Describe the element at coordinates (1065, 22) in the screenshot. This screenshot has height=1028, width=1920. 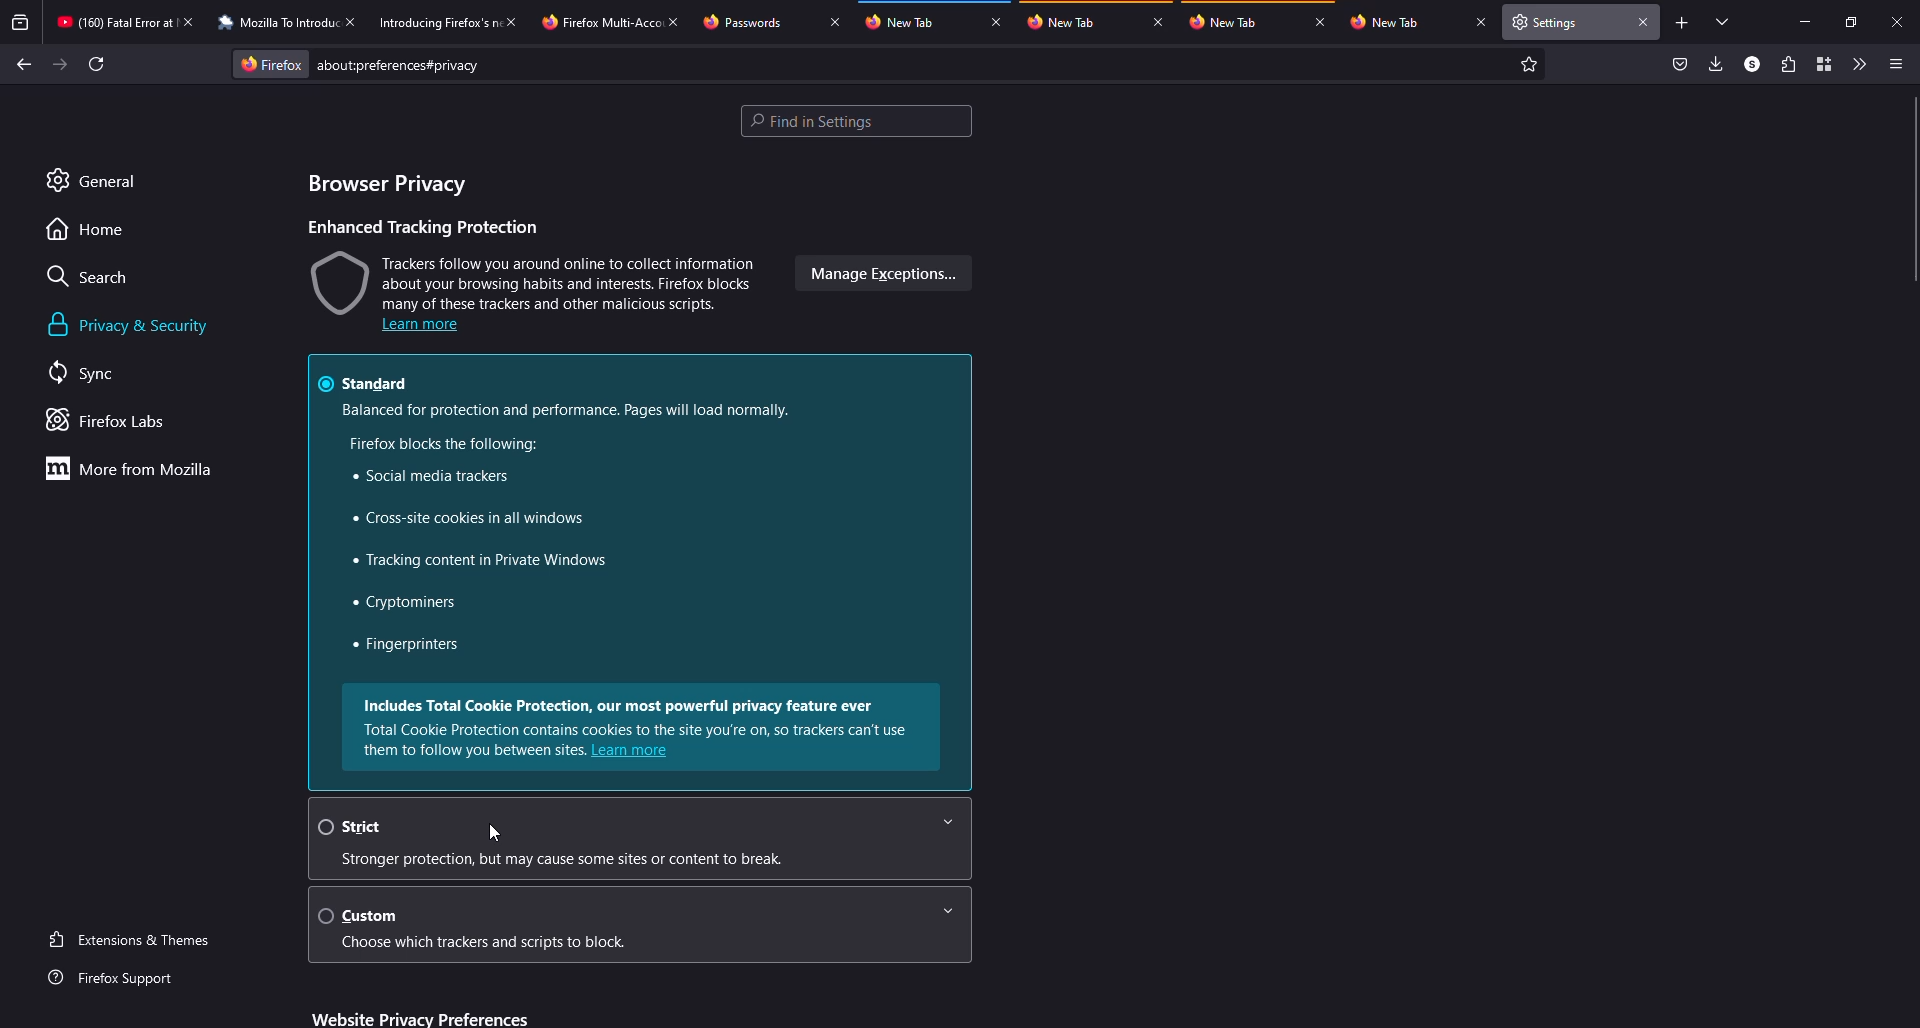
I see `tab` at that location.